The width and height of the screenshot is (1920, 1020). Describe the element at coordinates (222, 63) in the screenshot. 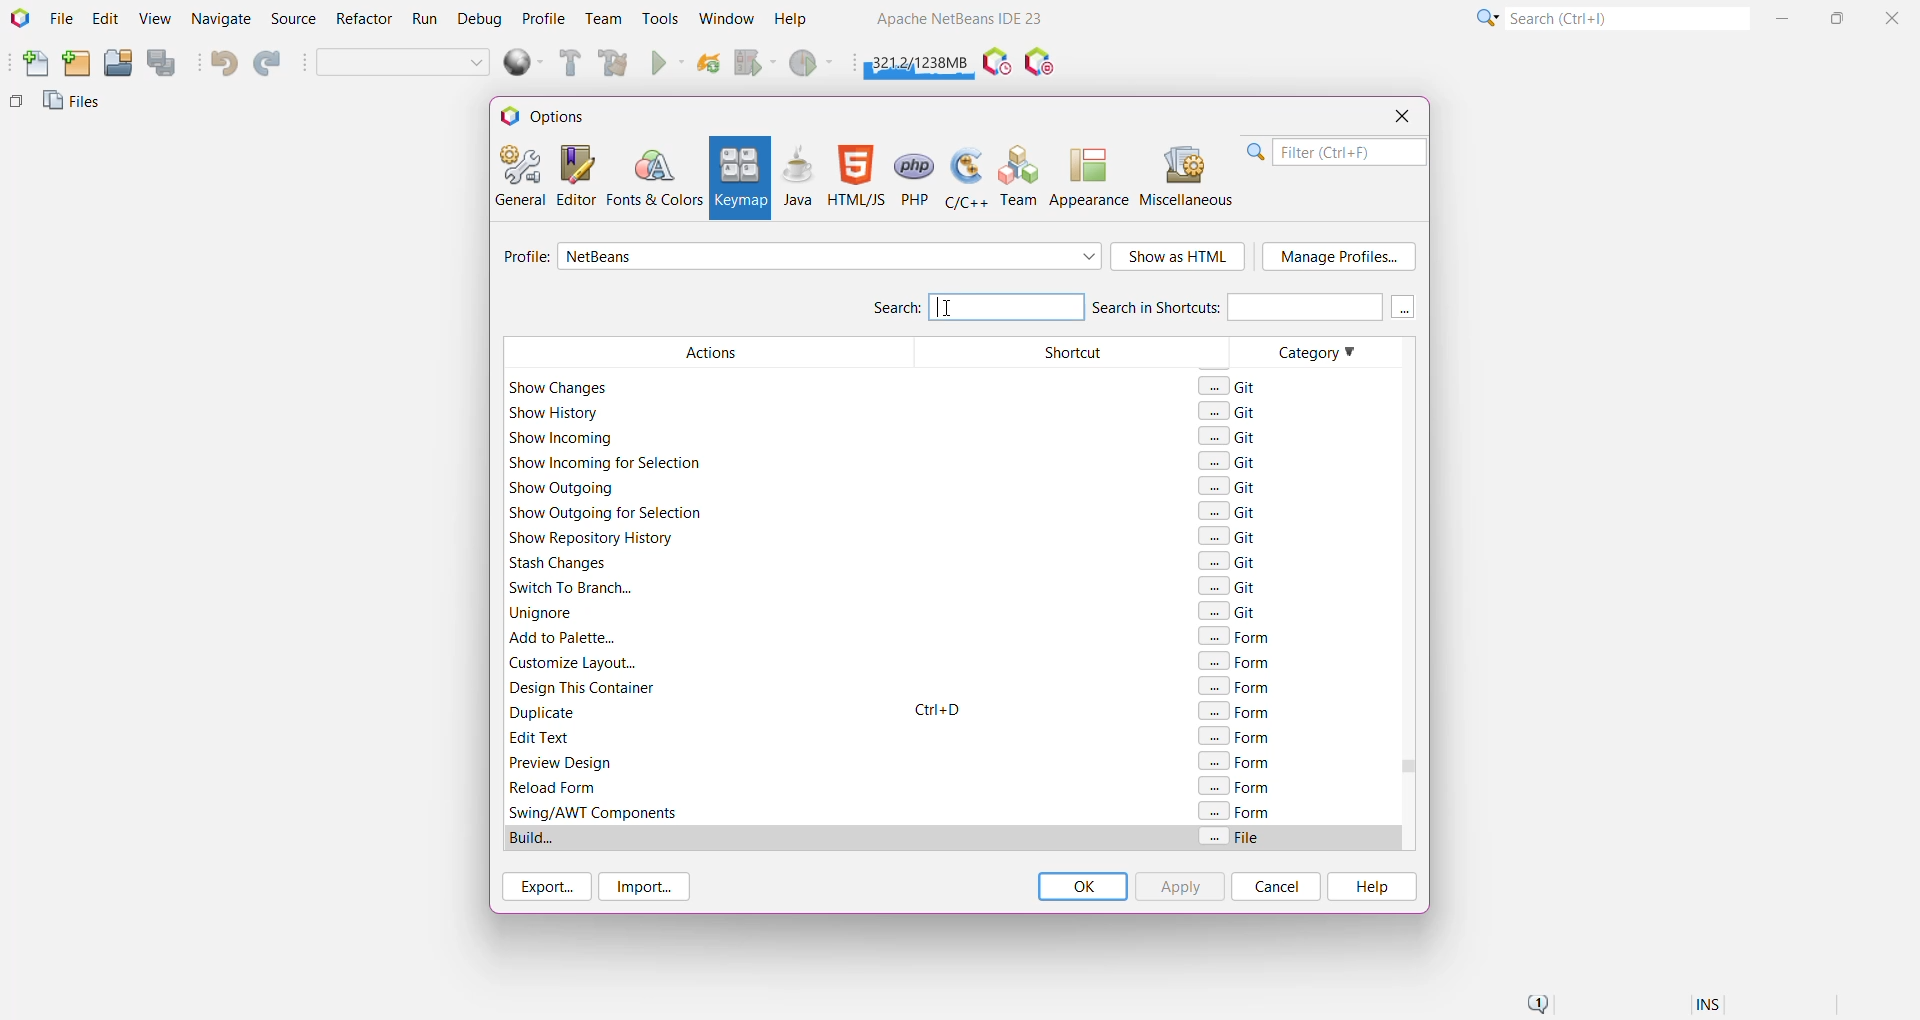

I see `Undo` at that location.